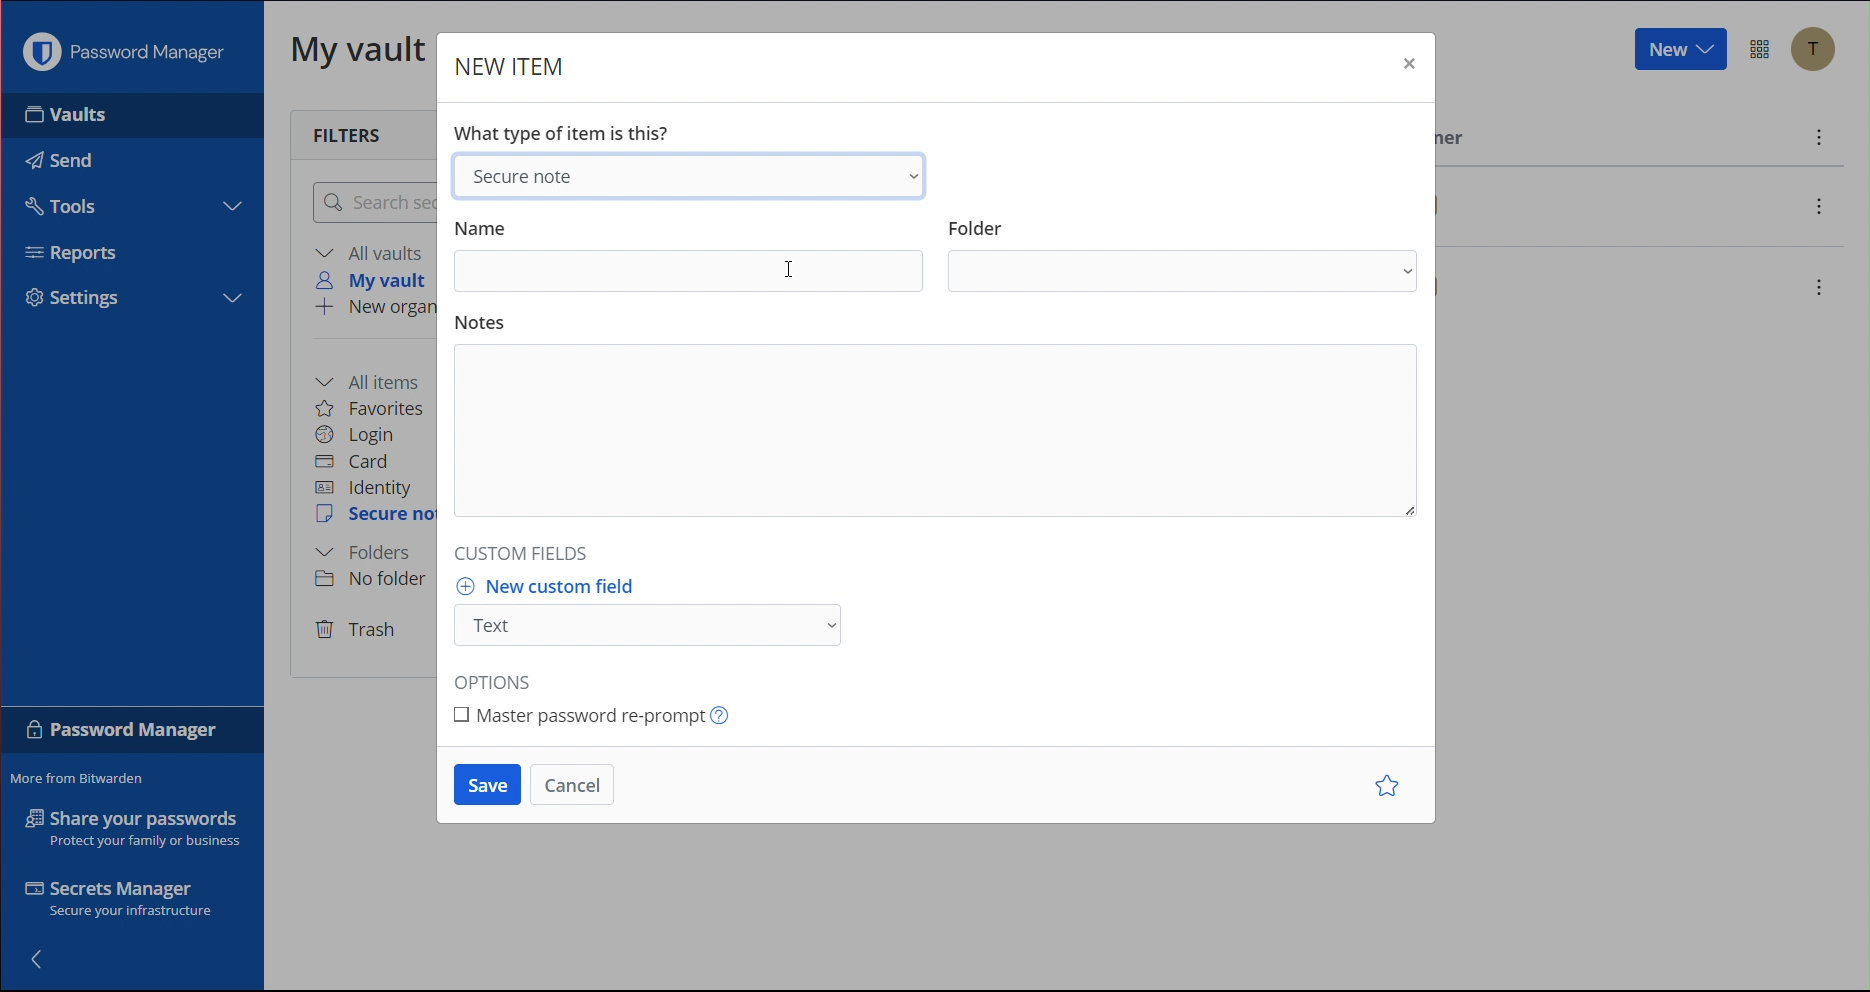 This screenshot has width=1870, height=992. I want to click on Master Password Re-Prompt, so click(608, 721).